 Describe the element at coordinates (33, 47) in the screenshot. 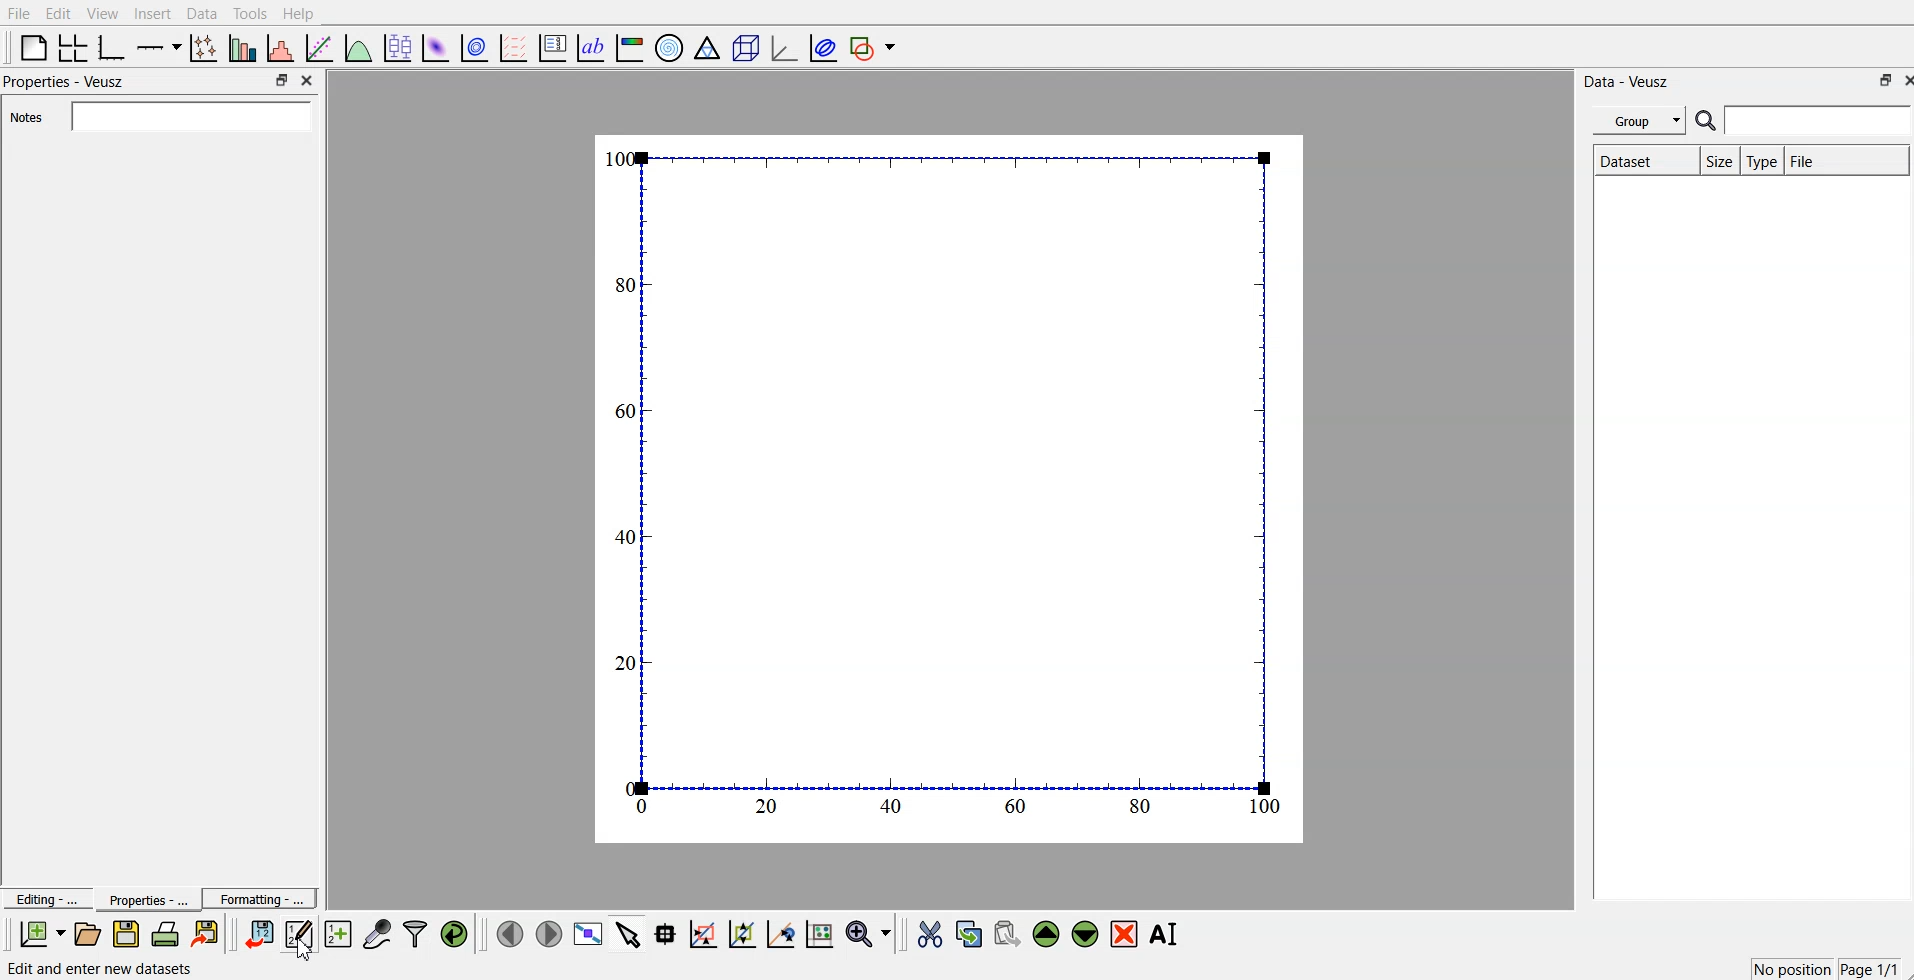

I see `blank page` at that location.